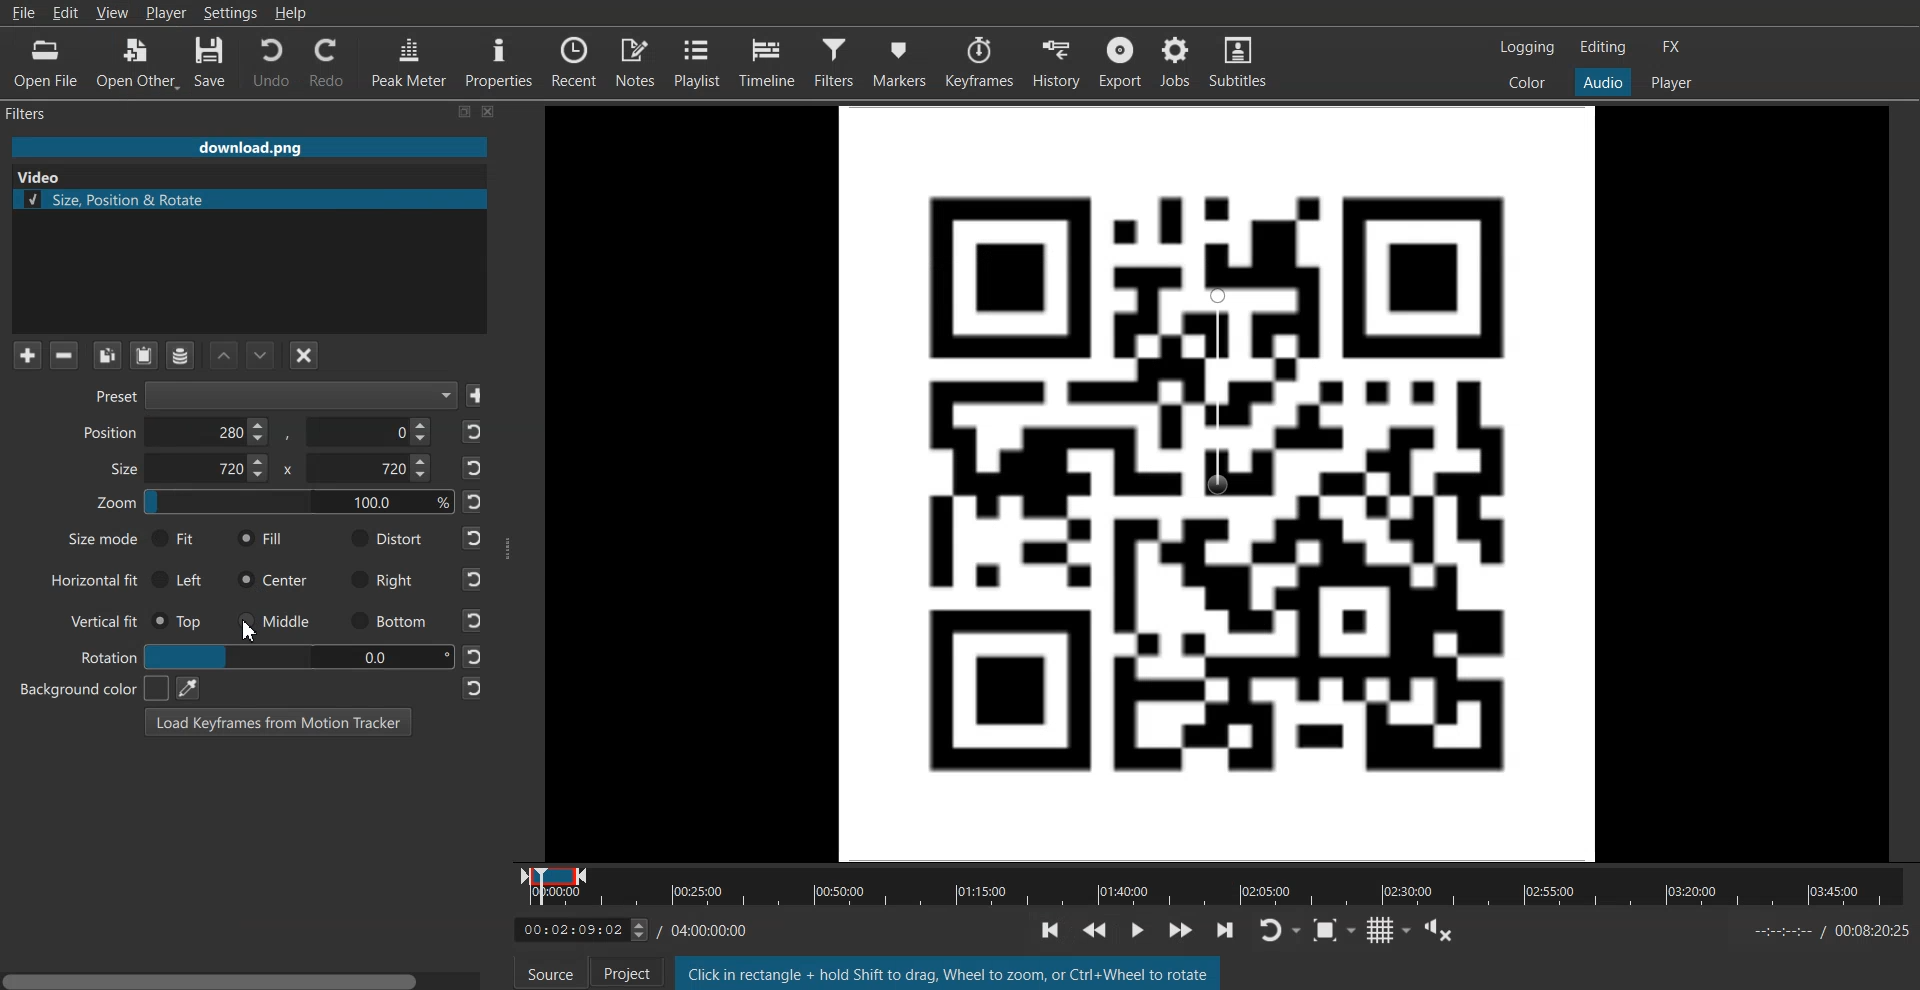 The image size is (1920, 990). I want to click on Project, so click(622, 973).